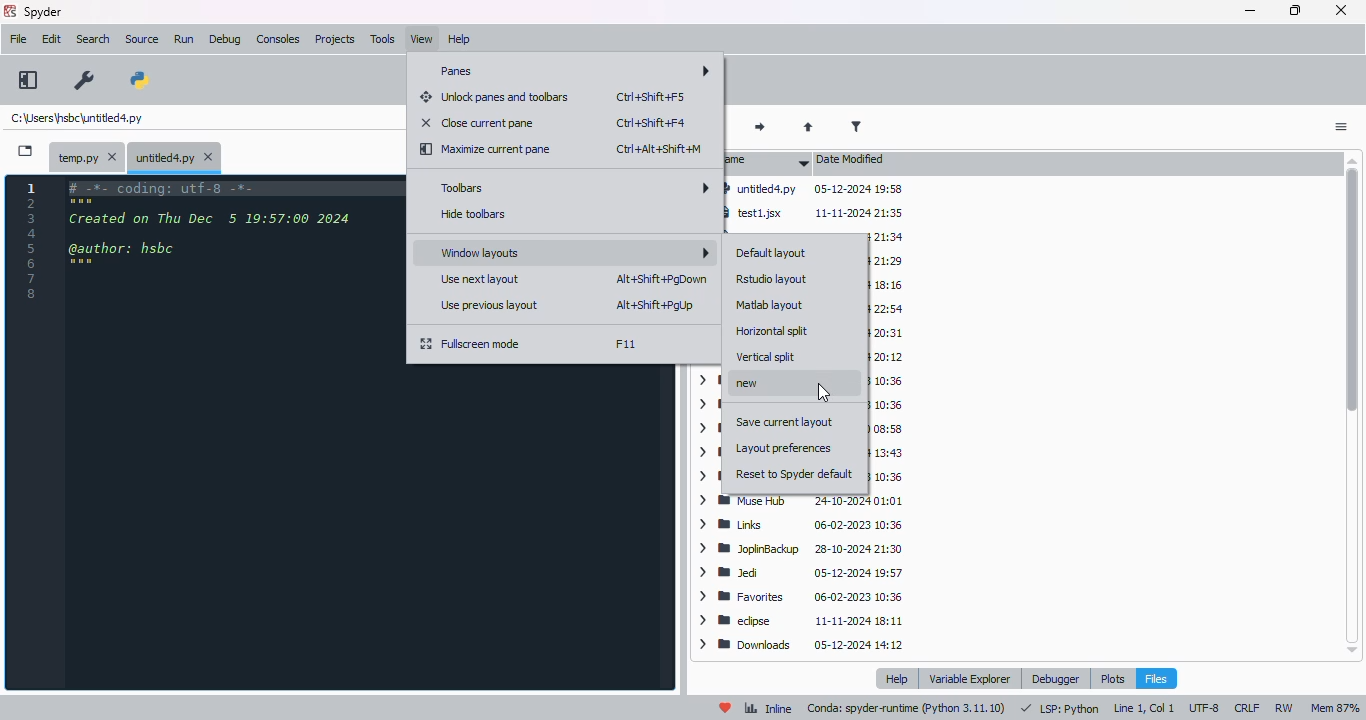 This screenshot has width=1366, height=720. Describe the element at coordinates (655, 305) in the screenshot. I see `shortcut for use previous layout` at that location.